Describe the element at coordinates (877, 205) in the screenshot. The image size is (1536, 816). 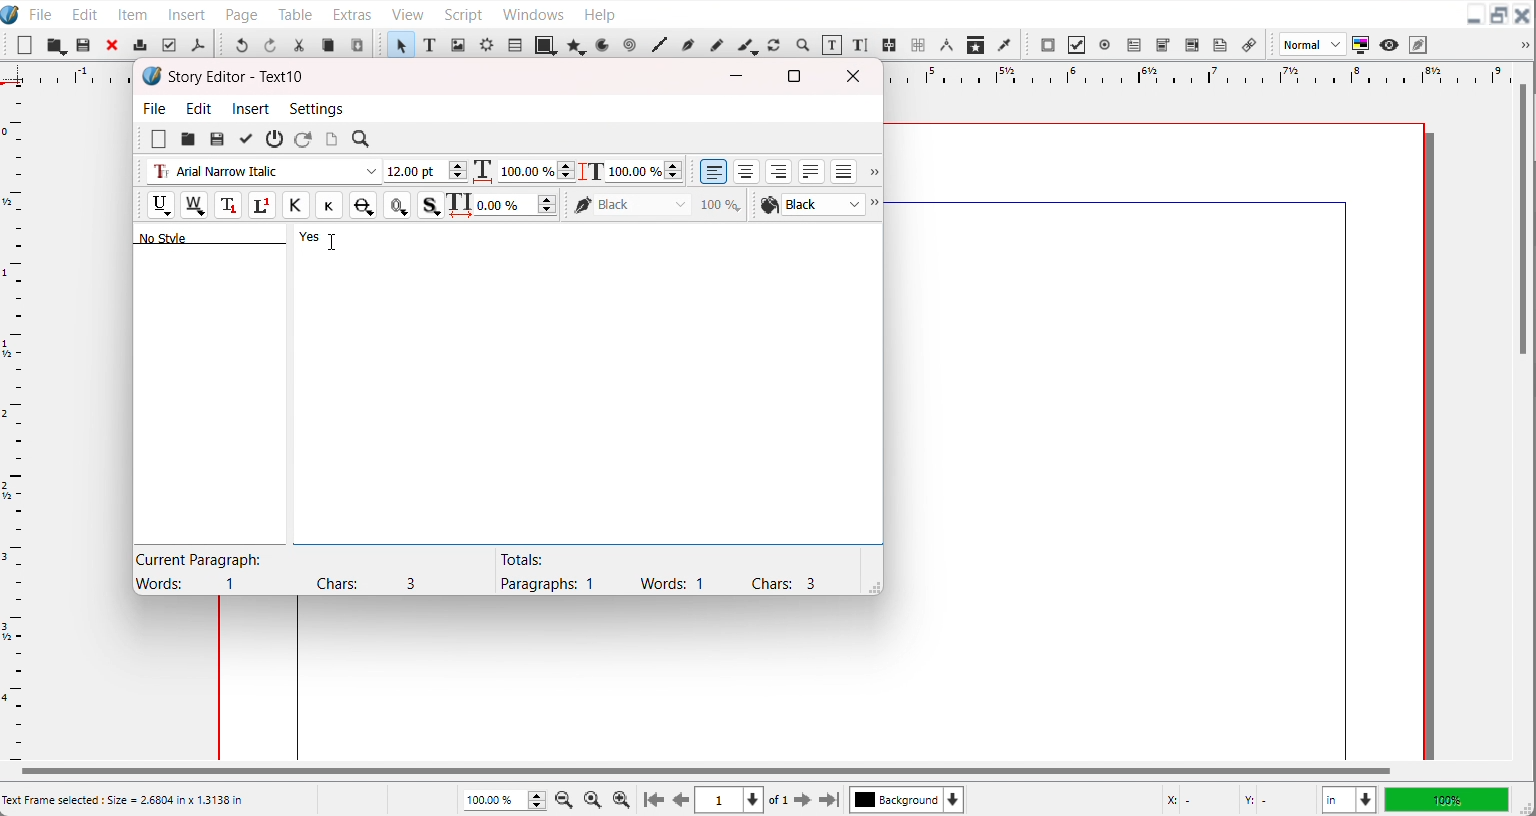
I see `Drop down box` at that location.